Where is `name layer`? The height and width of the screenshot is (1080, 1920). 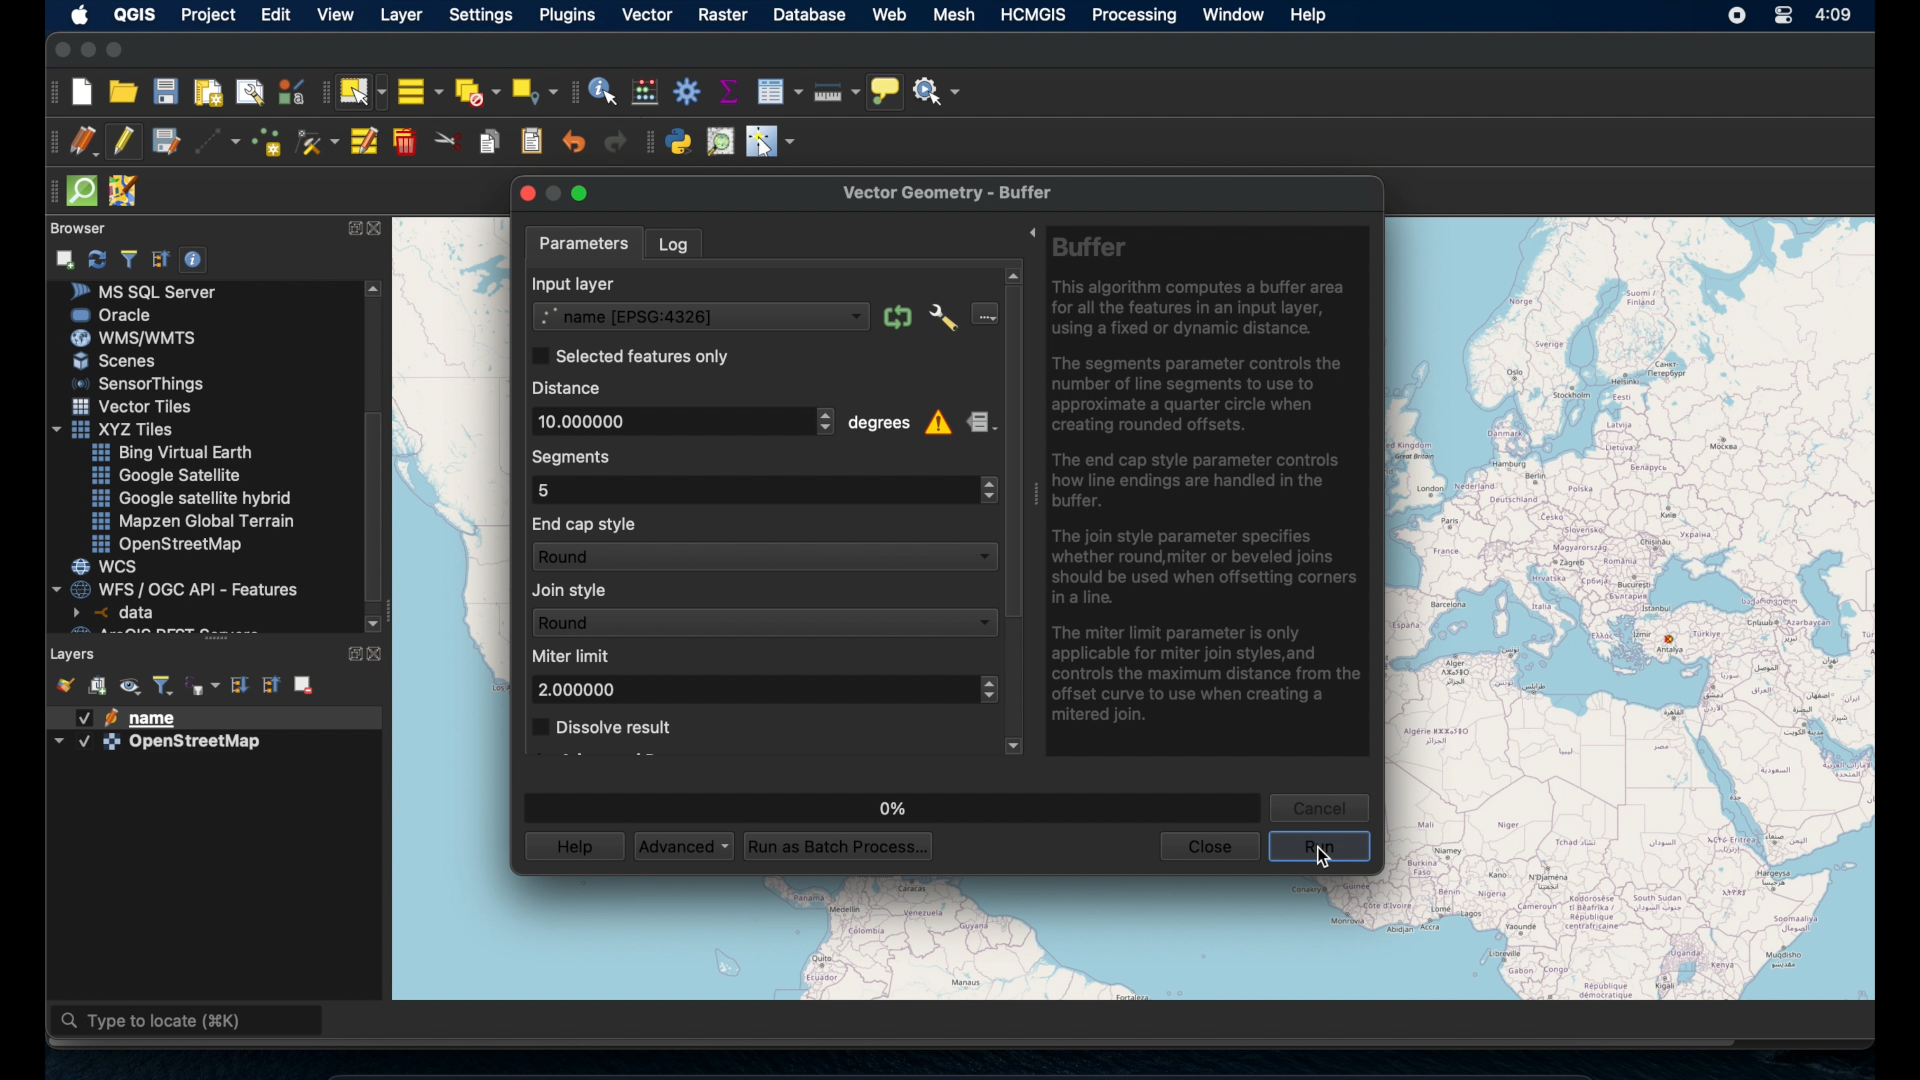
name layer is located at coordinates (134, 718).